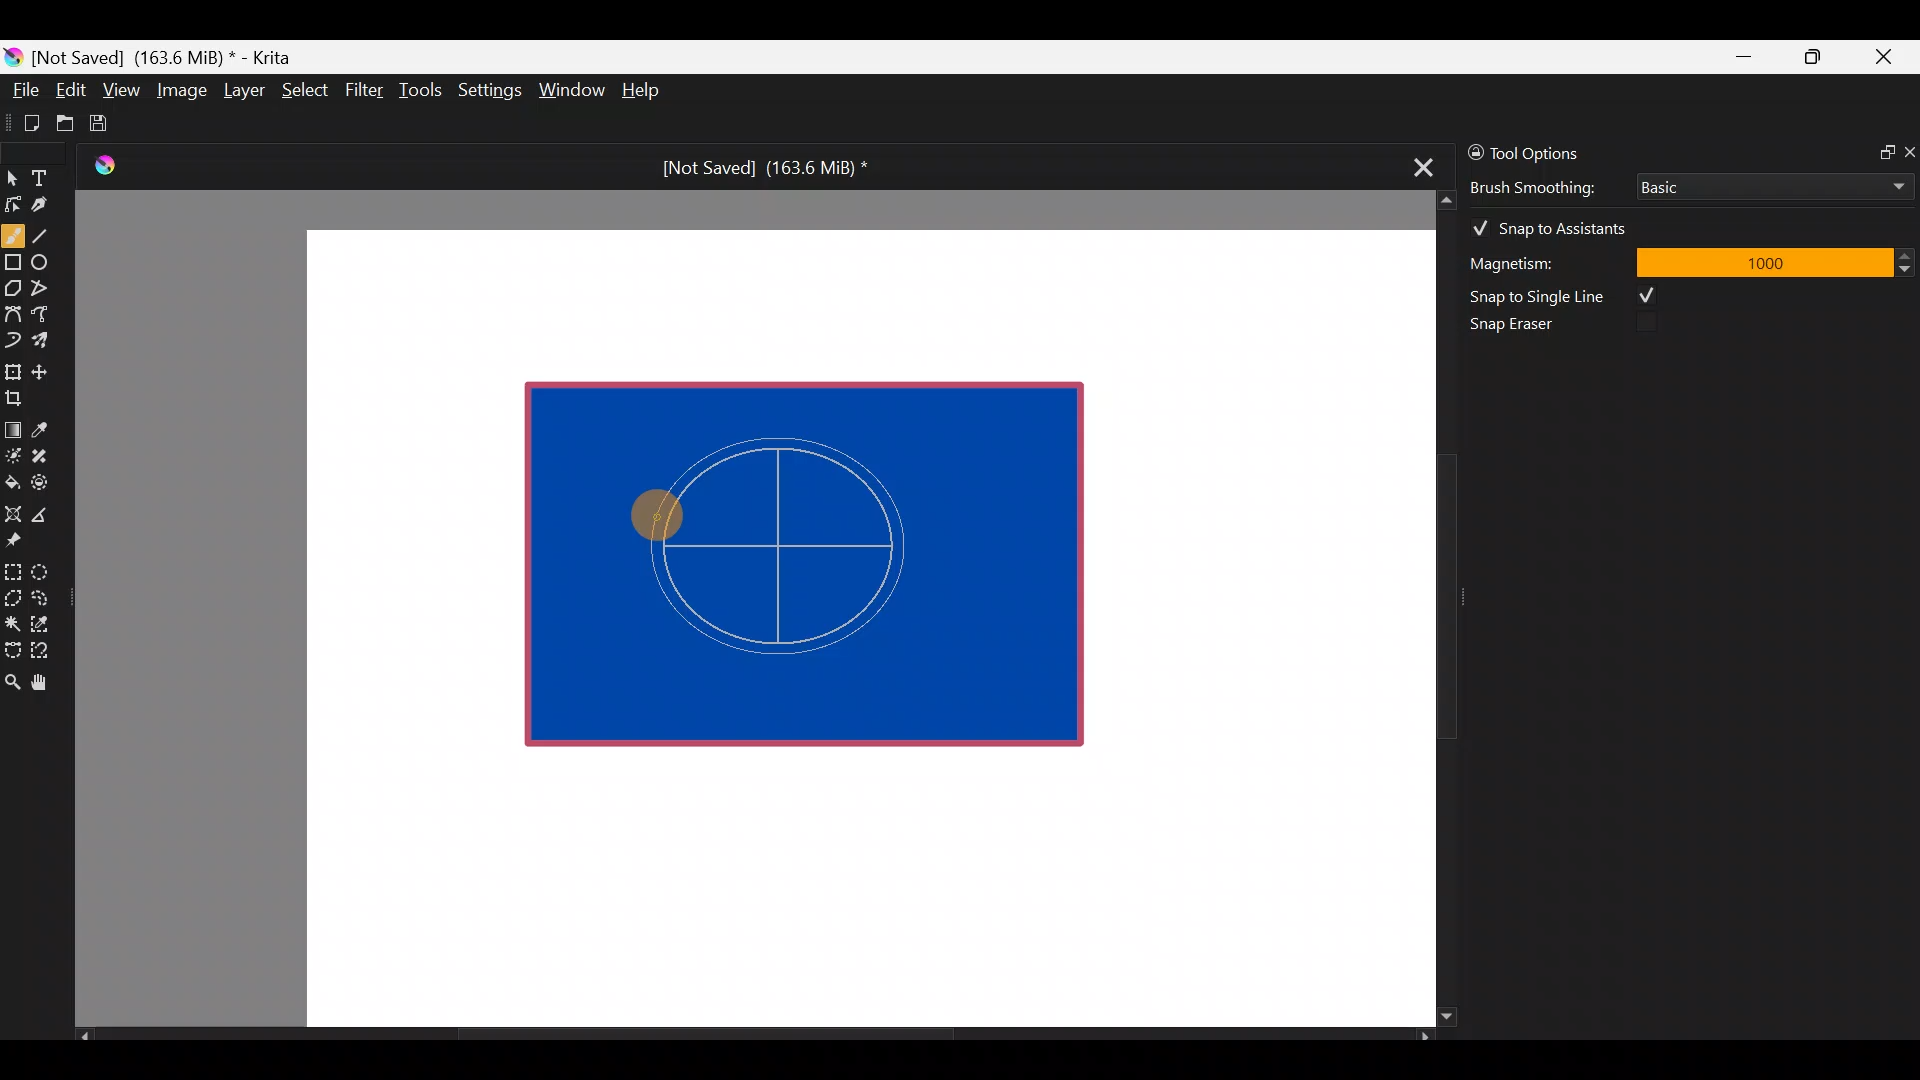  Describe the element at coordinates (12, 648) in the screenshot. I see `Bezier curve selection tool` at that location.